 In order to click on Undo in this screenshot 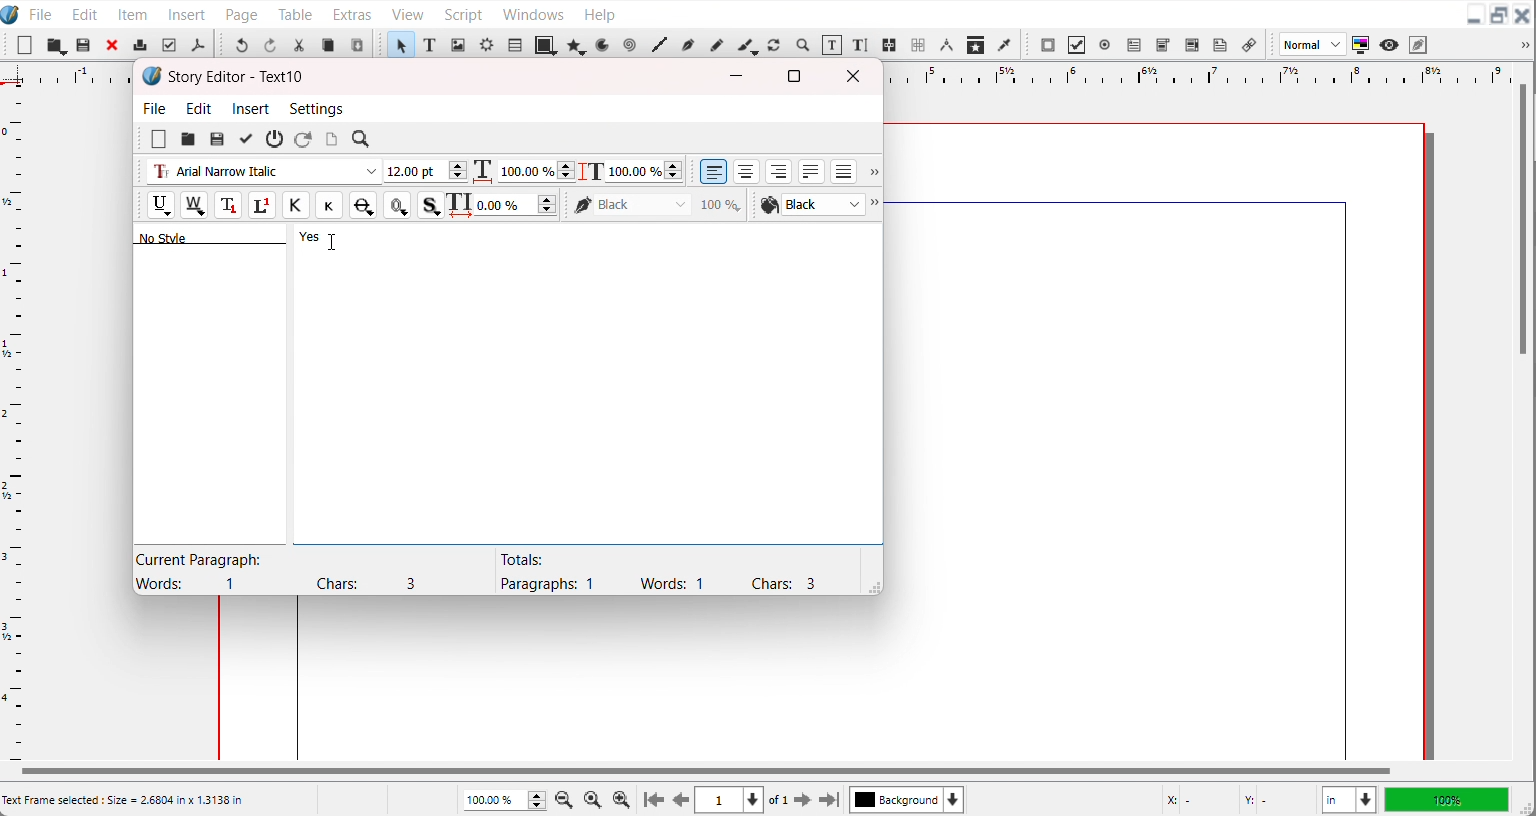, I will do `click(241, 44)`.